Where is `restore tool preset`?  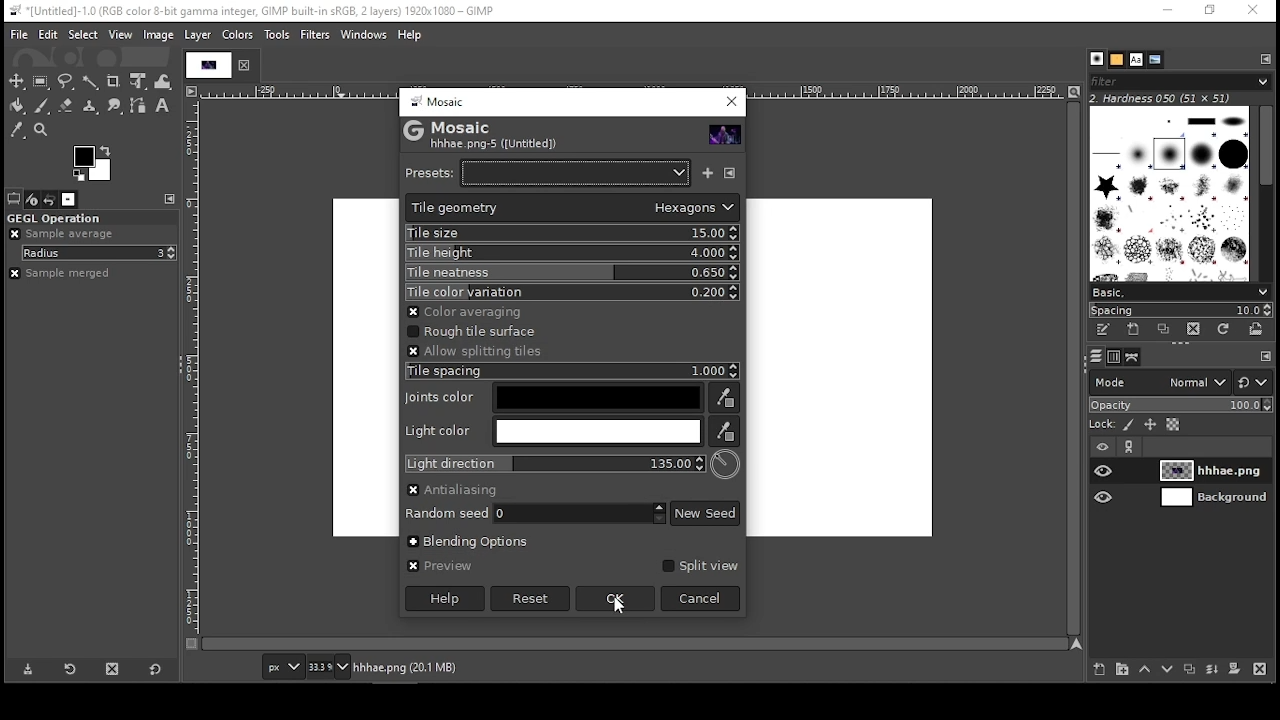 restore tool preset is located at coordinates (70, 669).